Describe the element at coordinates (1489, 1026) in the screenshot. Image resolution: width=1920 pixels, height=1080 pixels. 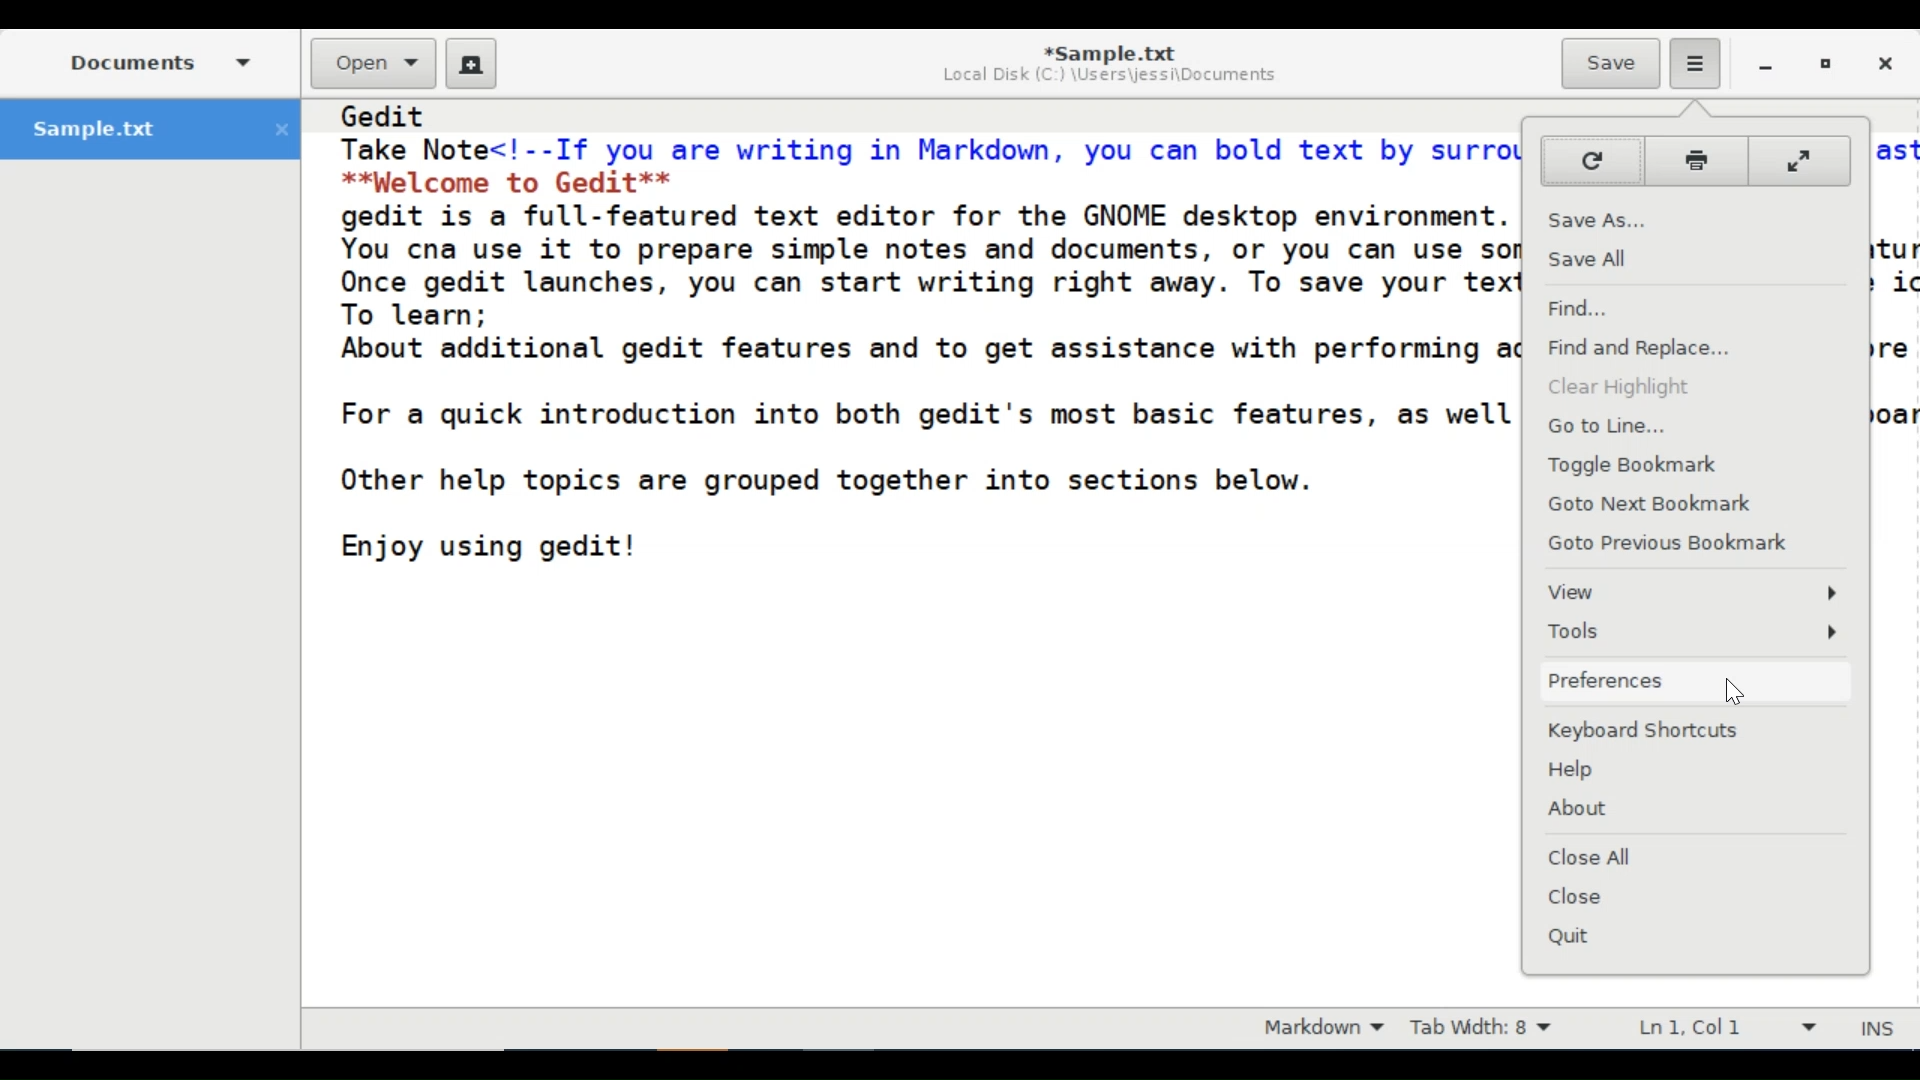
I see `Tab Width` at that location.